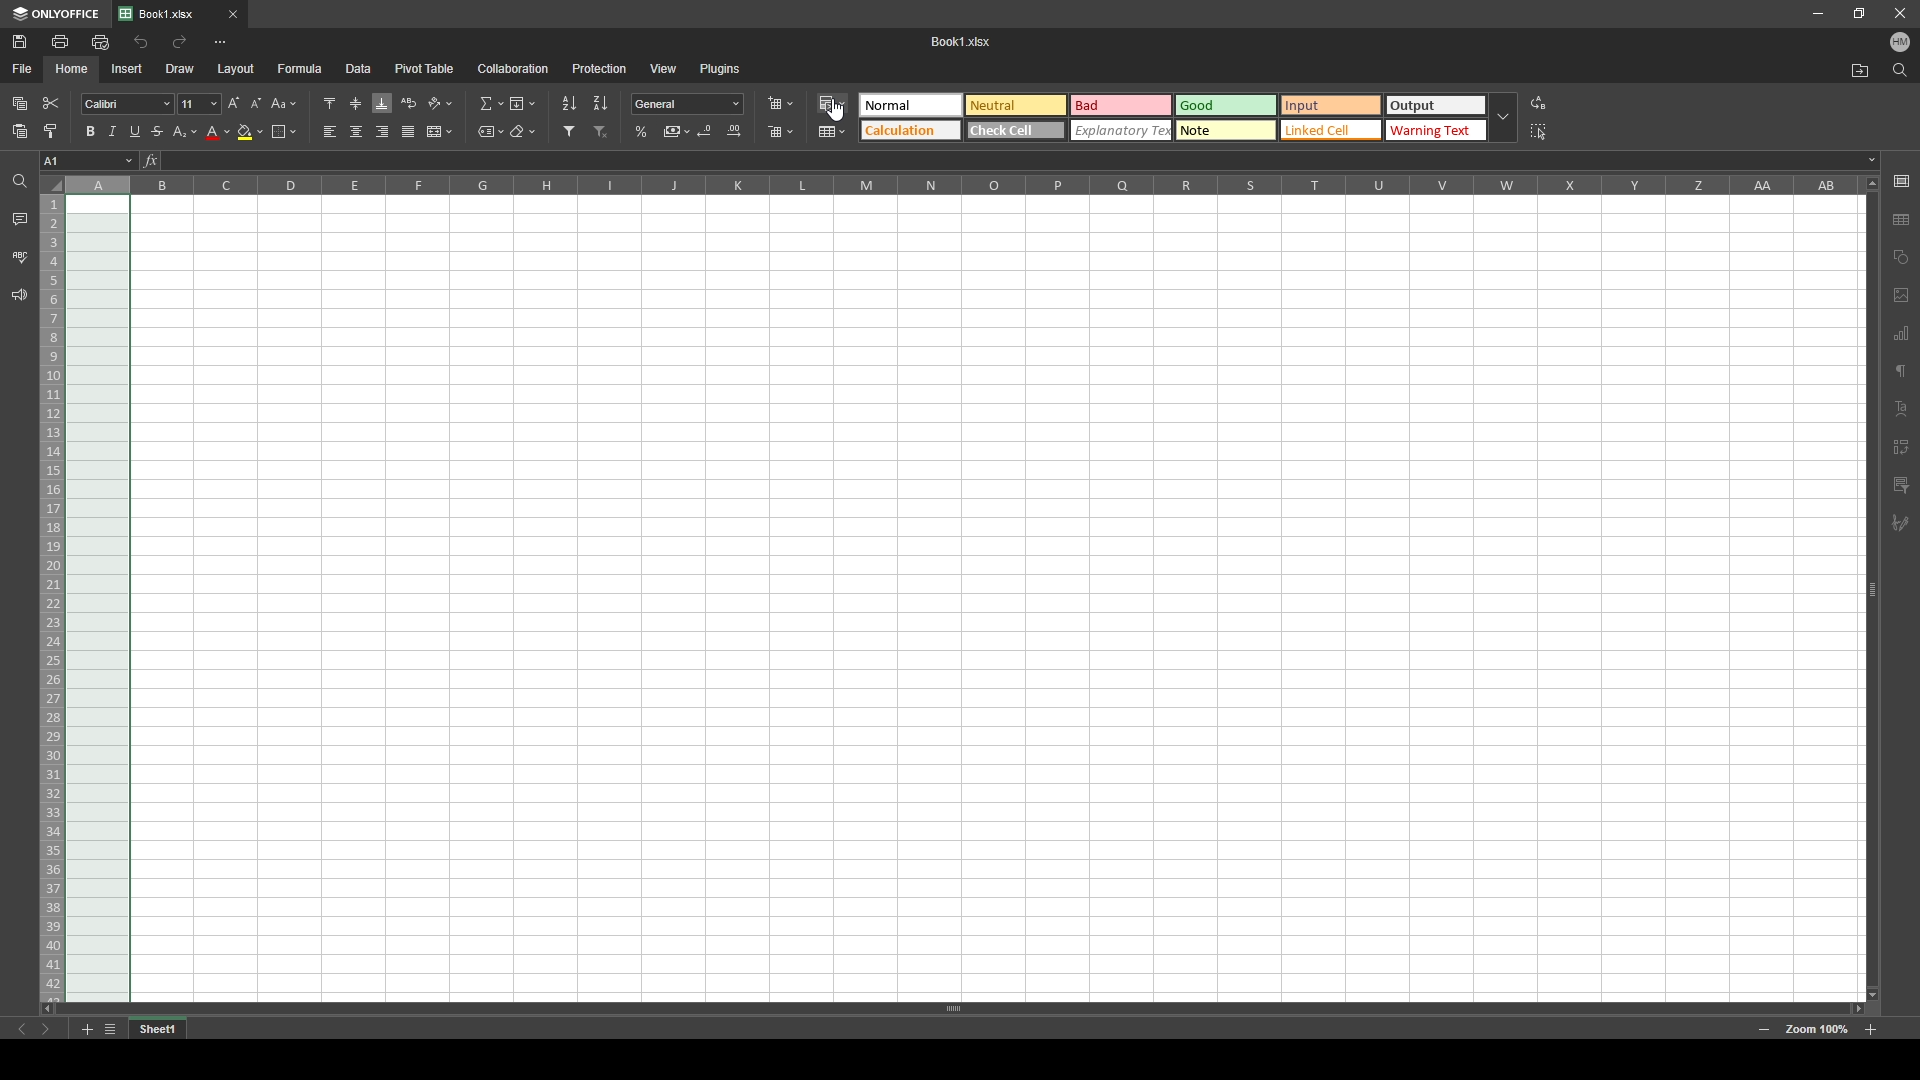 The height and width of the screenshot is (1080, 1920). Describe the element at coordinates (59, 41) in the screenshot. I see `print file` at that location.